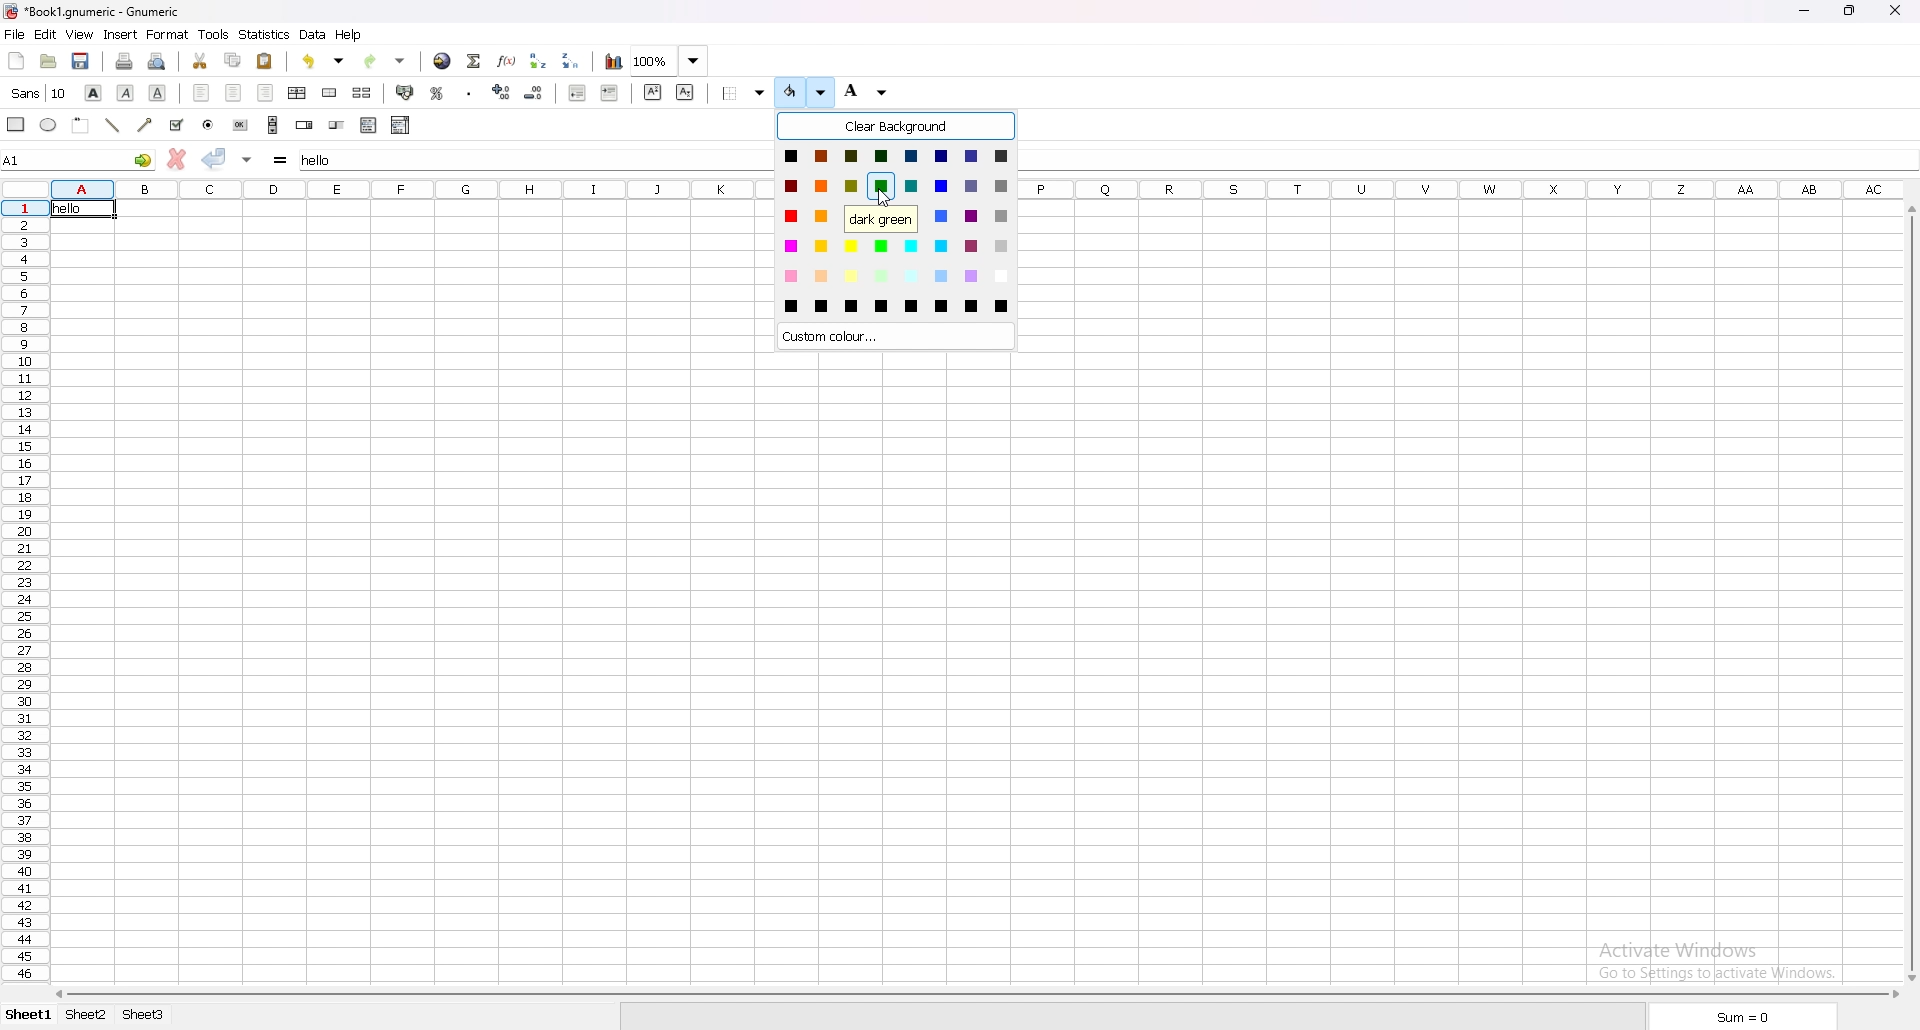 This screenshot has height=1030, width=1920. Describe the element at coordinates (179, 158) in the screenshot. I see `cancel change` at that location.